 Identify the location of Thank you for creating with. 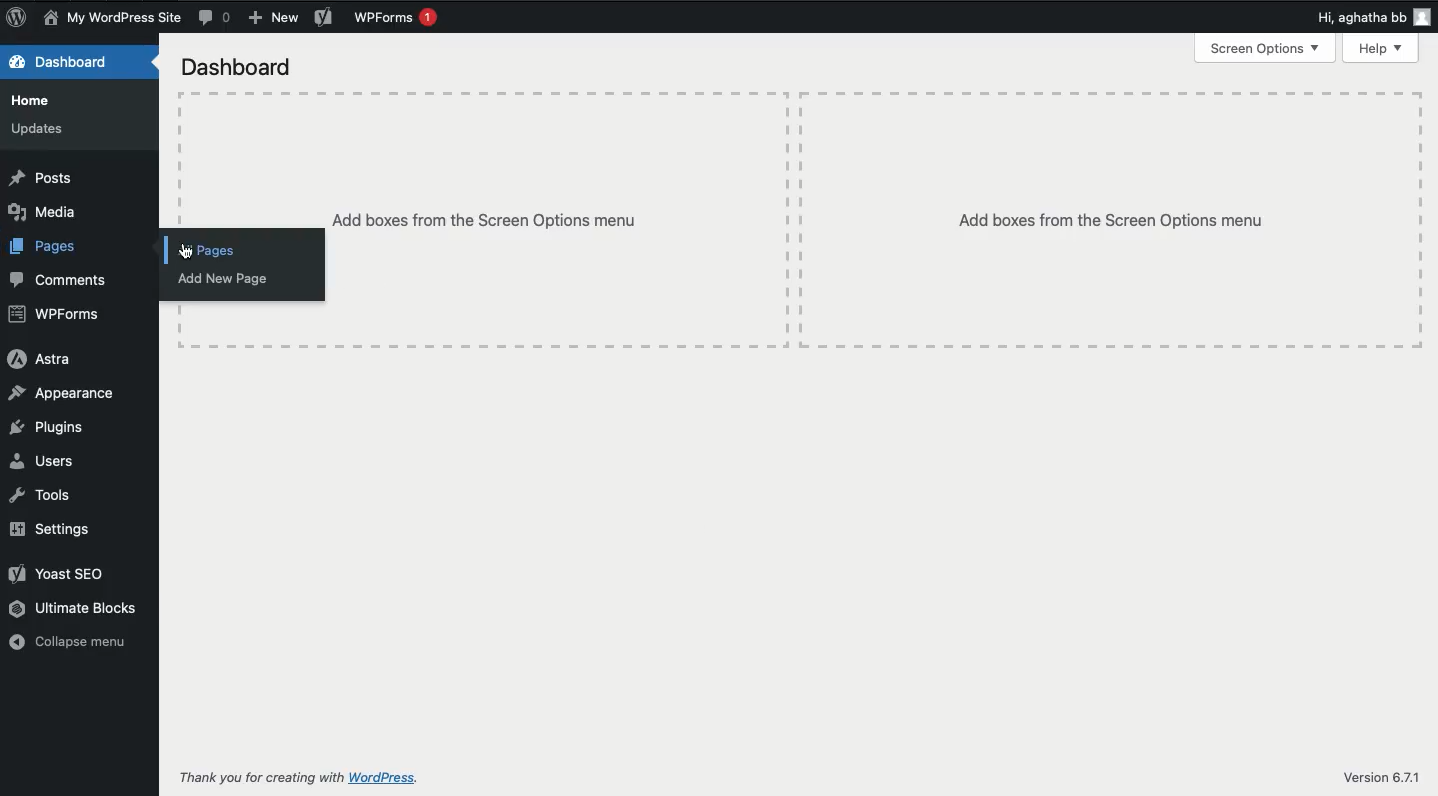
(257, 778).